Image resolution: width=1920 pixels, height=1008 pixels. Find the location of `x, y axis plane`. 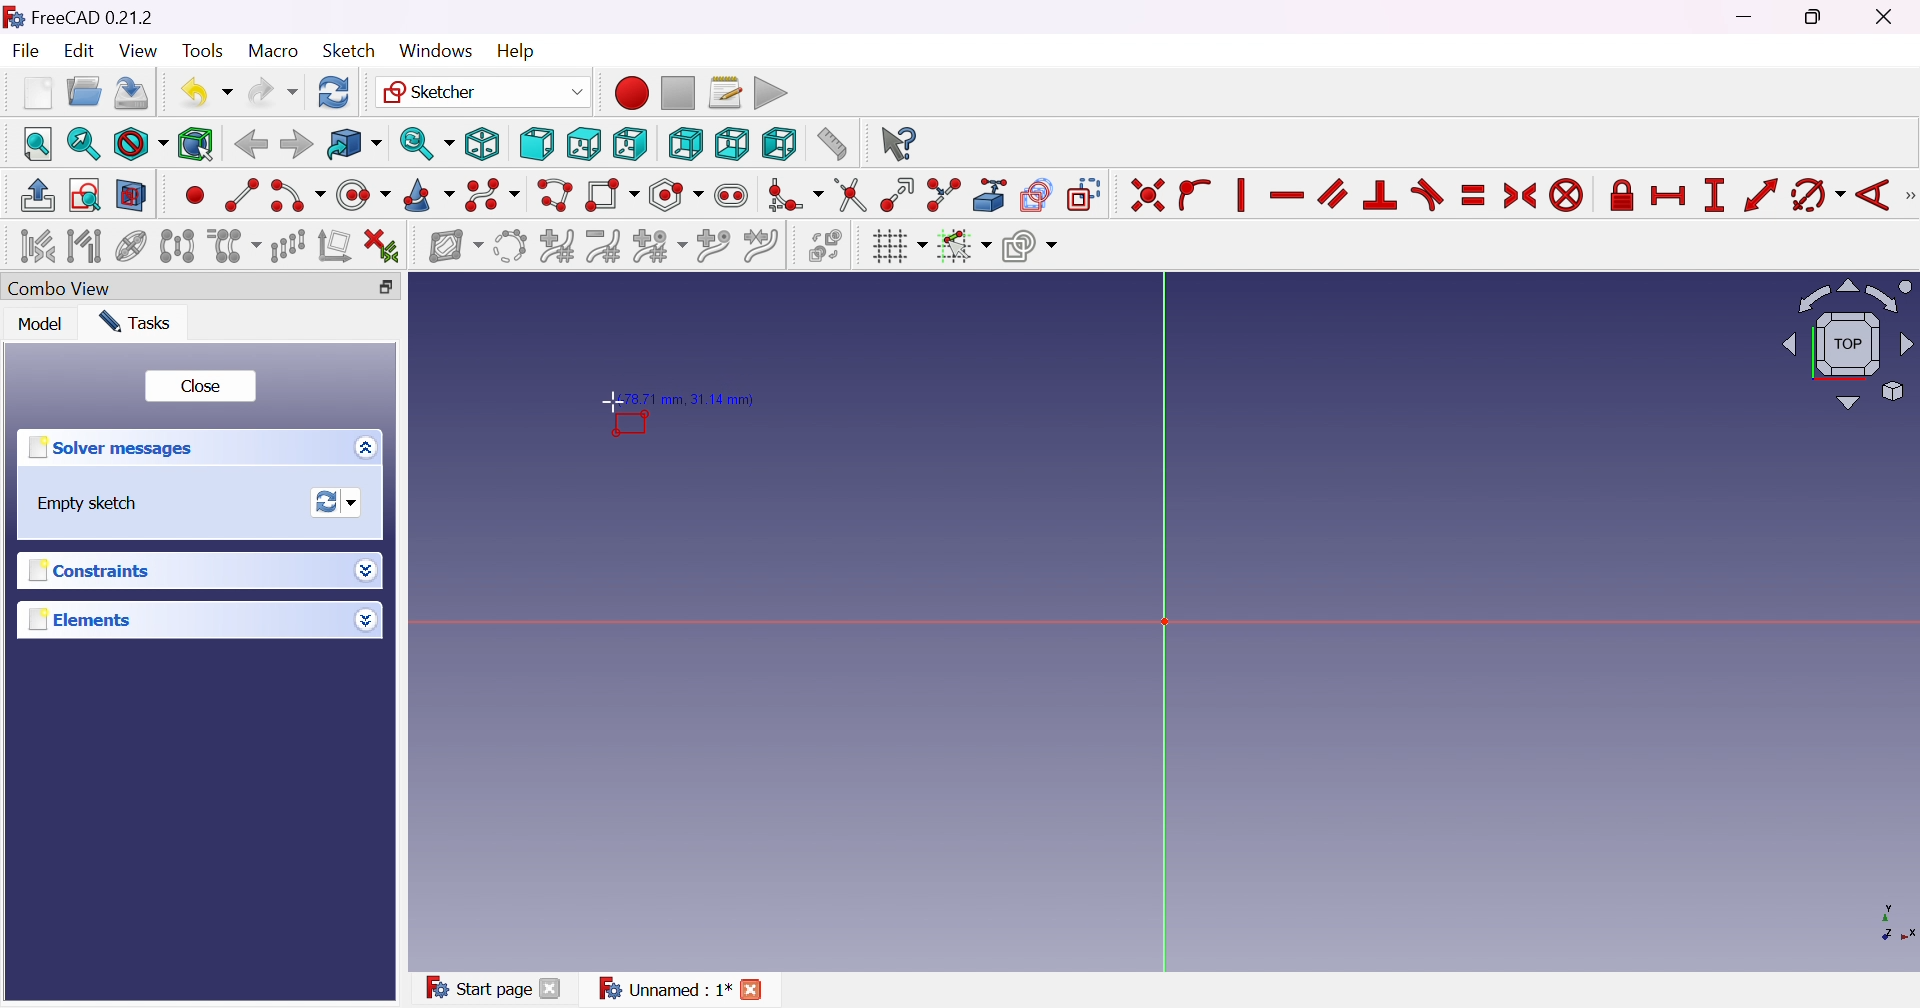

x, y axis plane is located at coordinates (1884, 921).